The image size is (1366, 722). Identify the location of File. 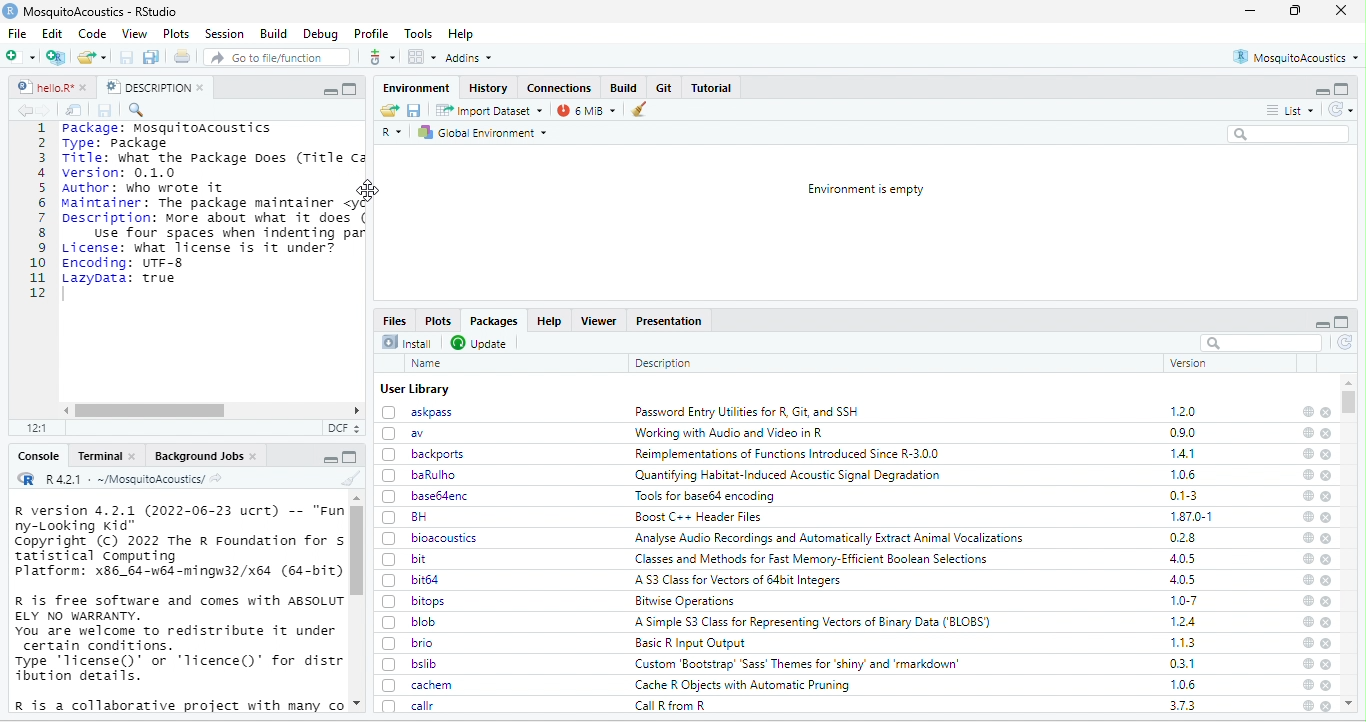
(21, 33).